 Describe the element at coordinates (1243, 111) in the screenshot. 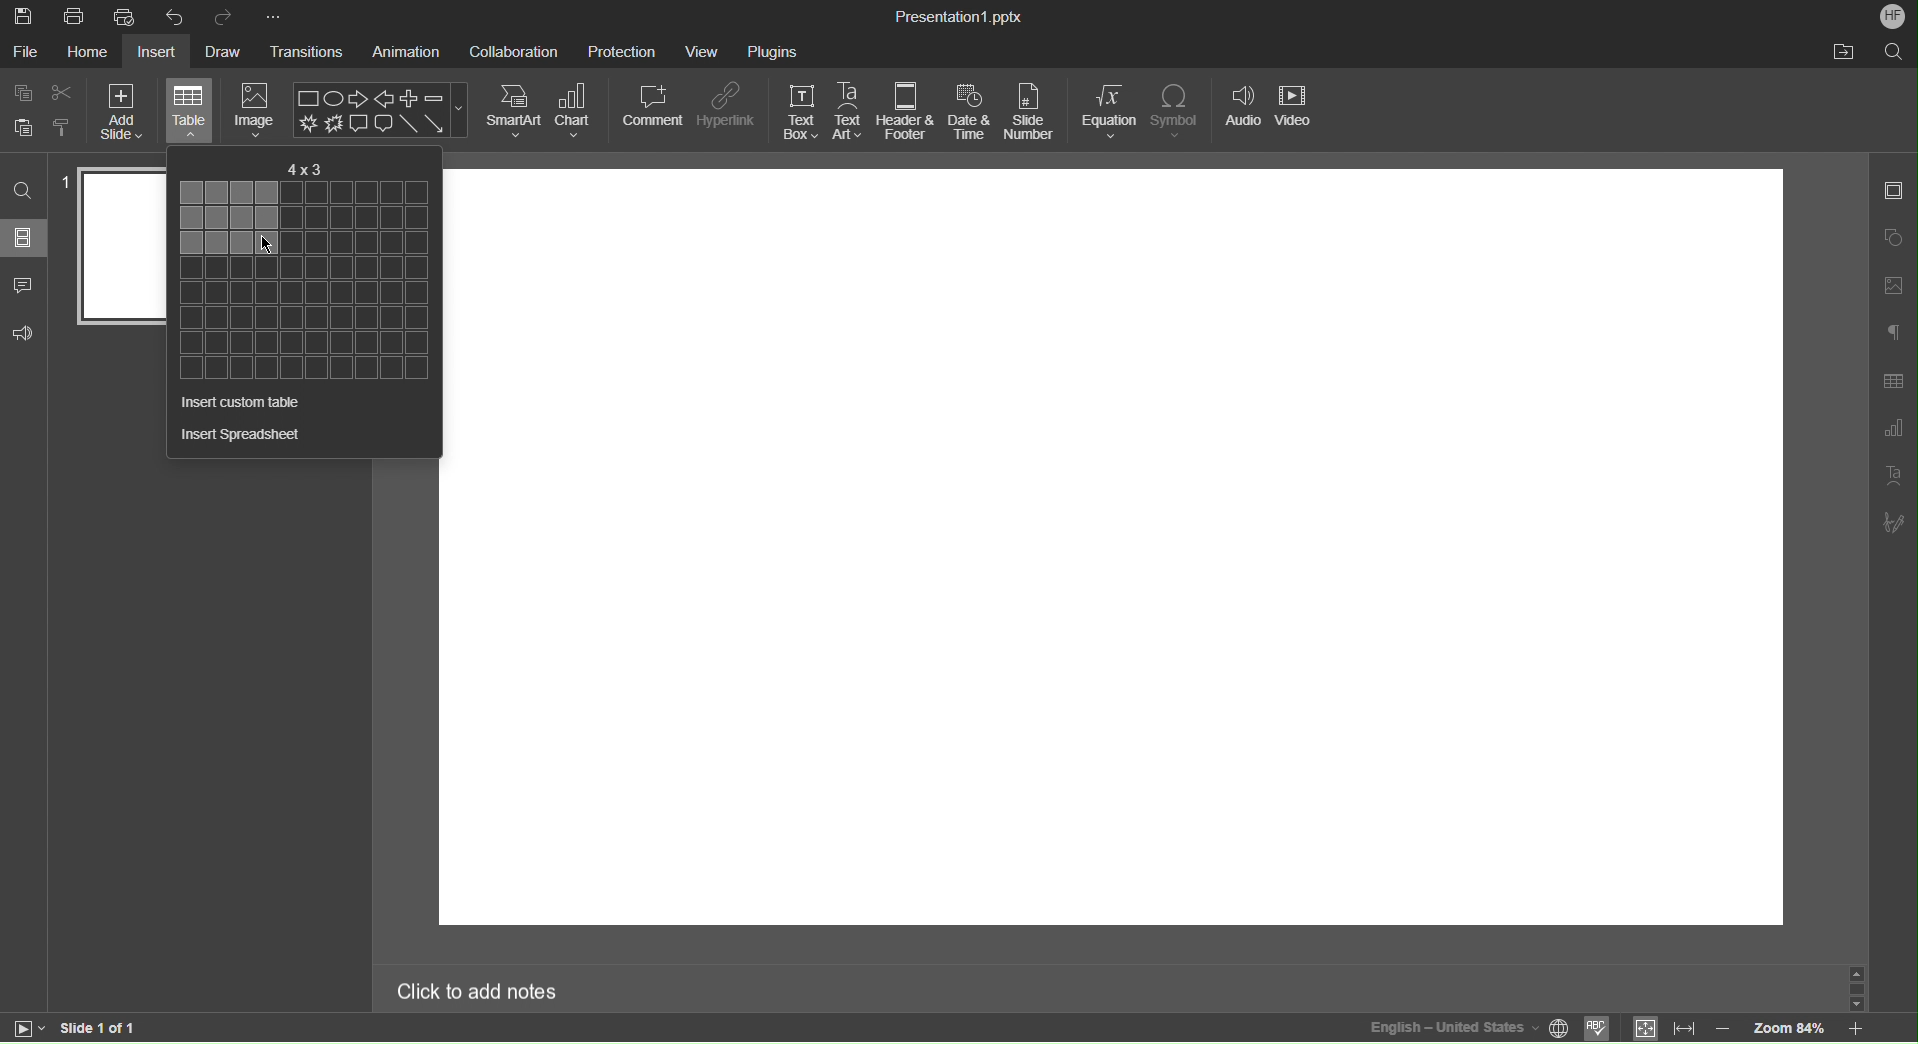

I see `Audio` at that location.